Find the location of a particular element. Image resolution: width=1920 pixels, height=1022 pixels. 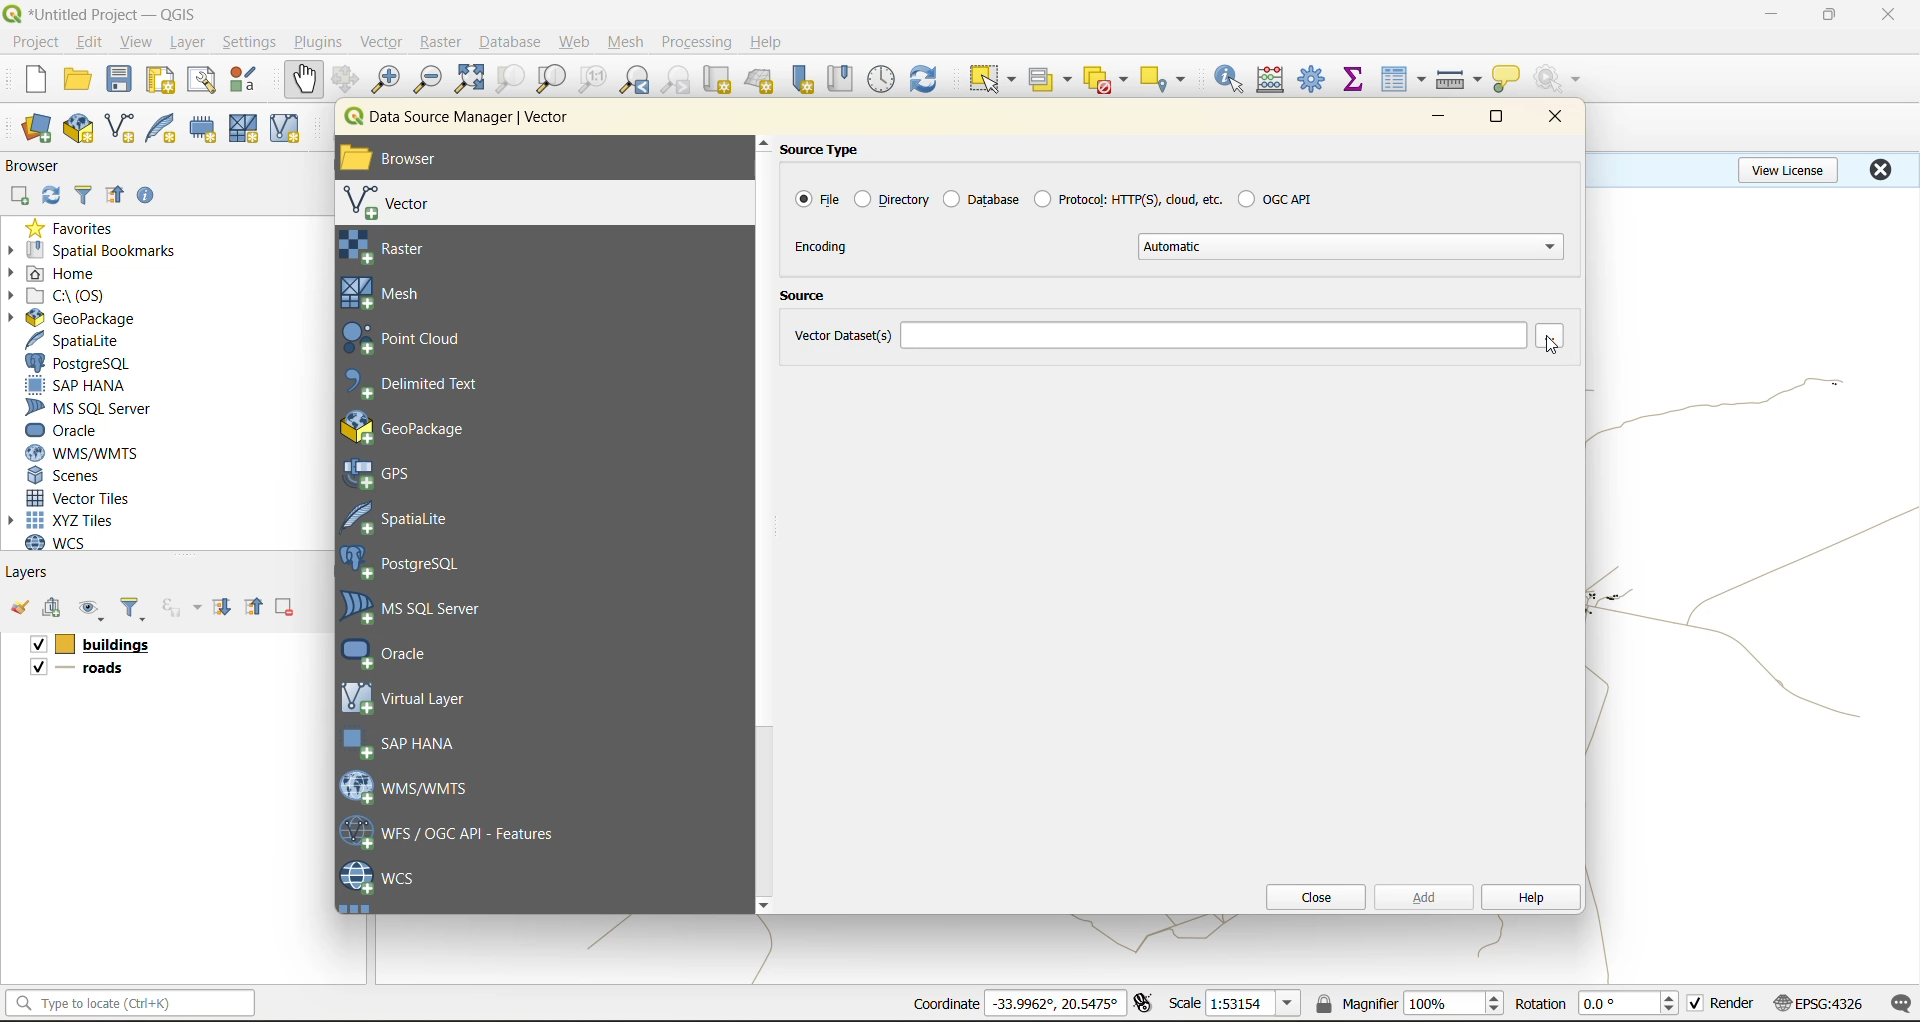

cursor is located at coordinates (1552, 347).